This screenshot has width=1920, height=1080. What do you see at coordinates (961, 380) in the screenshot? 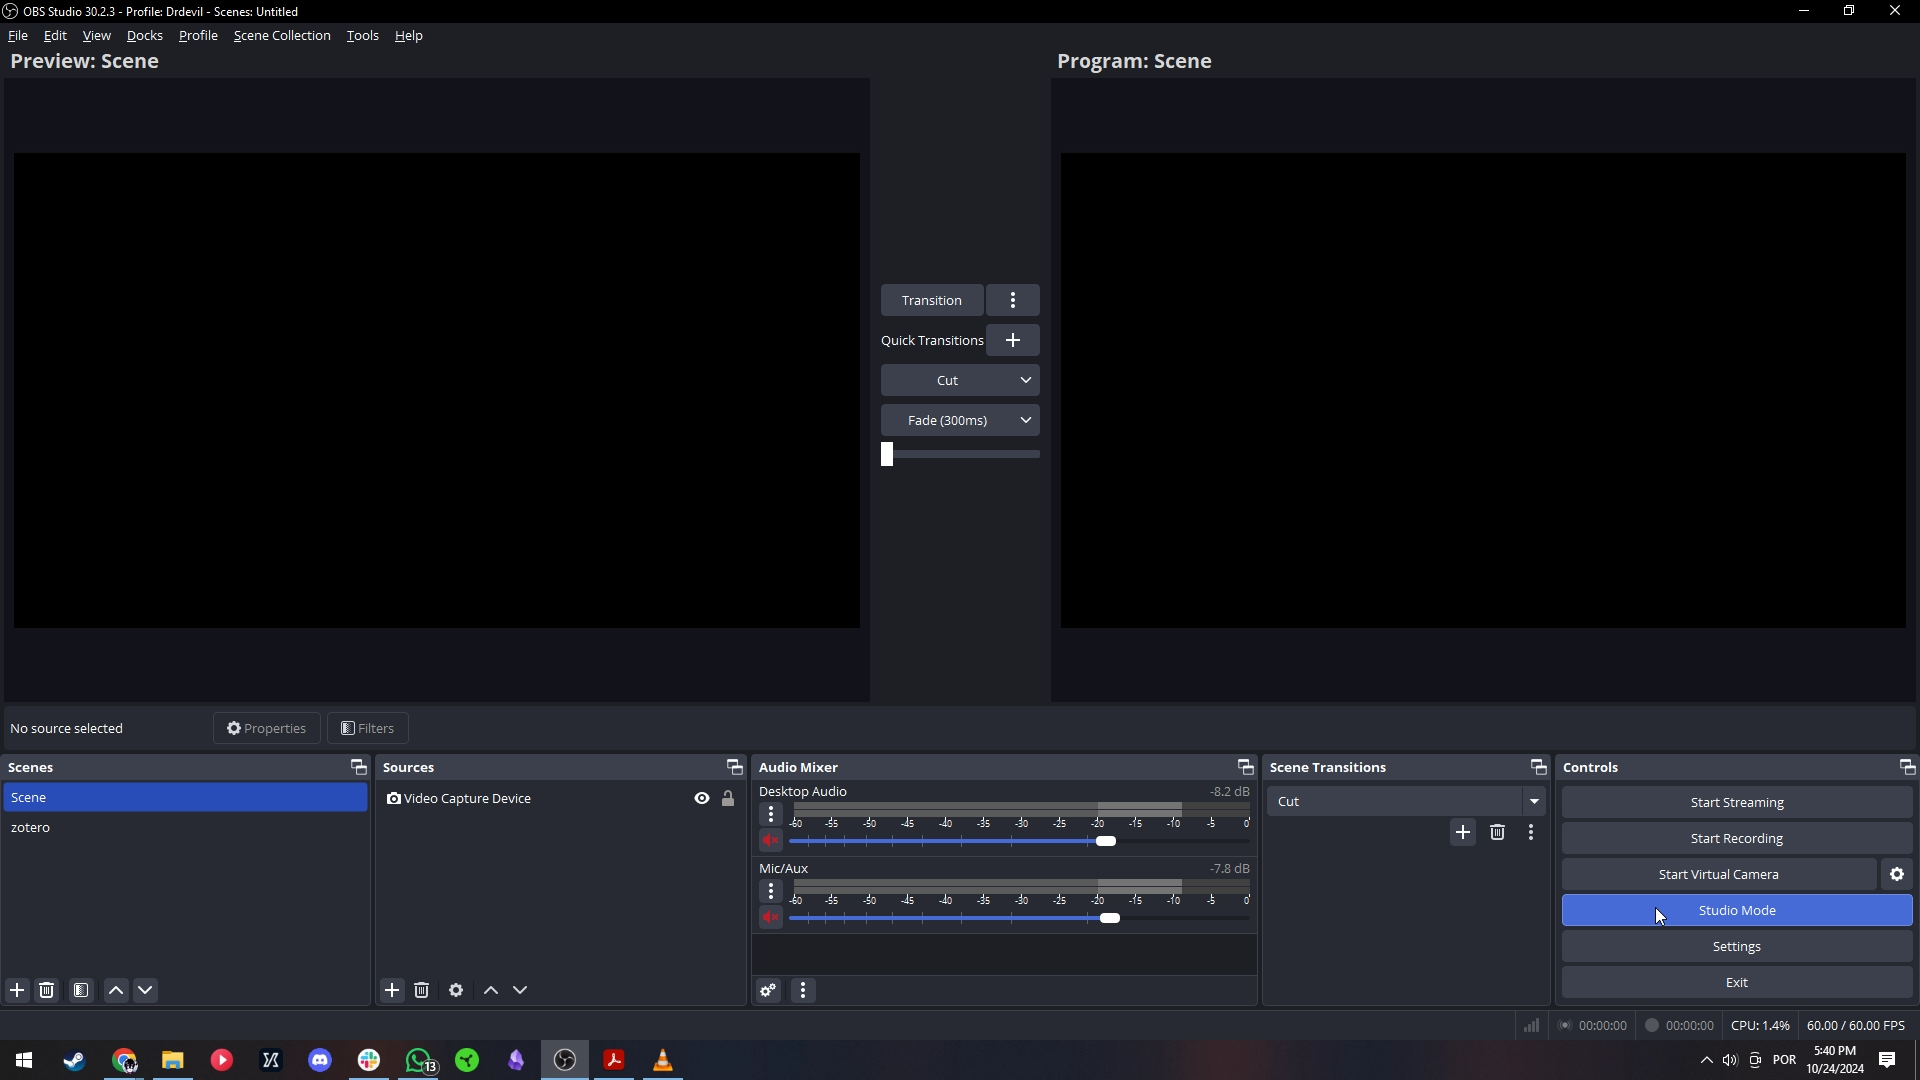
I see `Transition menu 1` at bounding box center [961, 380].